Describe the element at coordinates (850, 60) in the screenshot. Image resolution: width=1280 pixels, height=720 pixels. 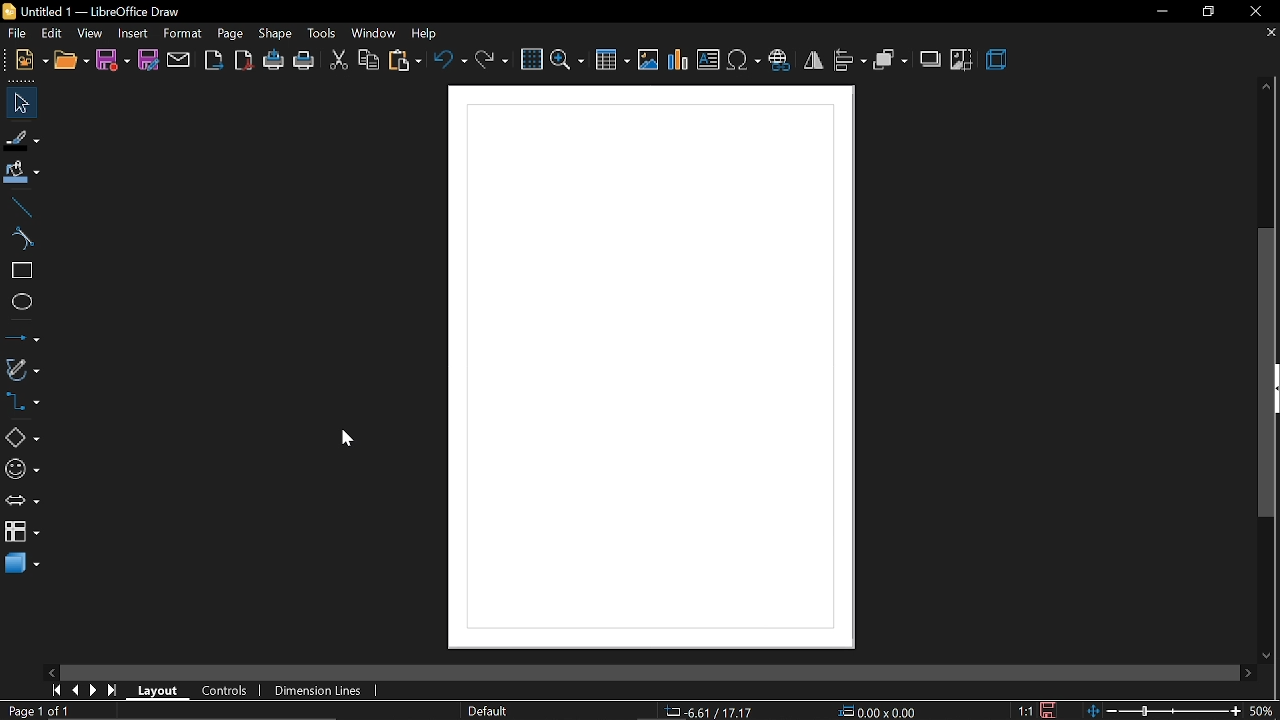
I see `align` at that location.